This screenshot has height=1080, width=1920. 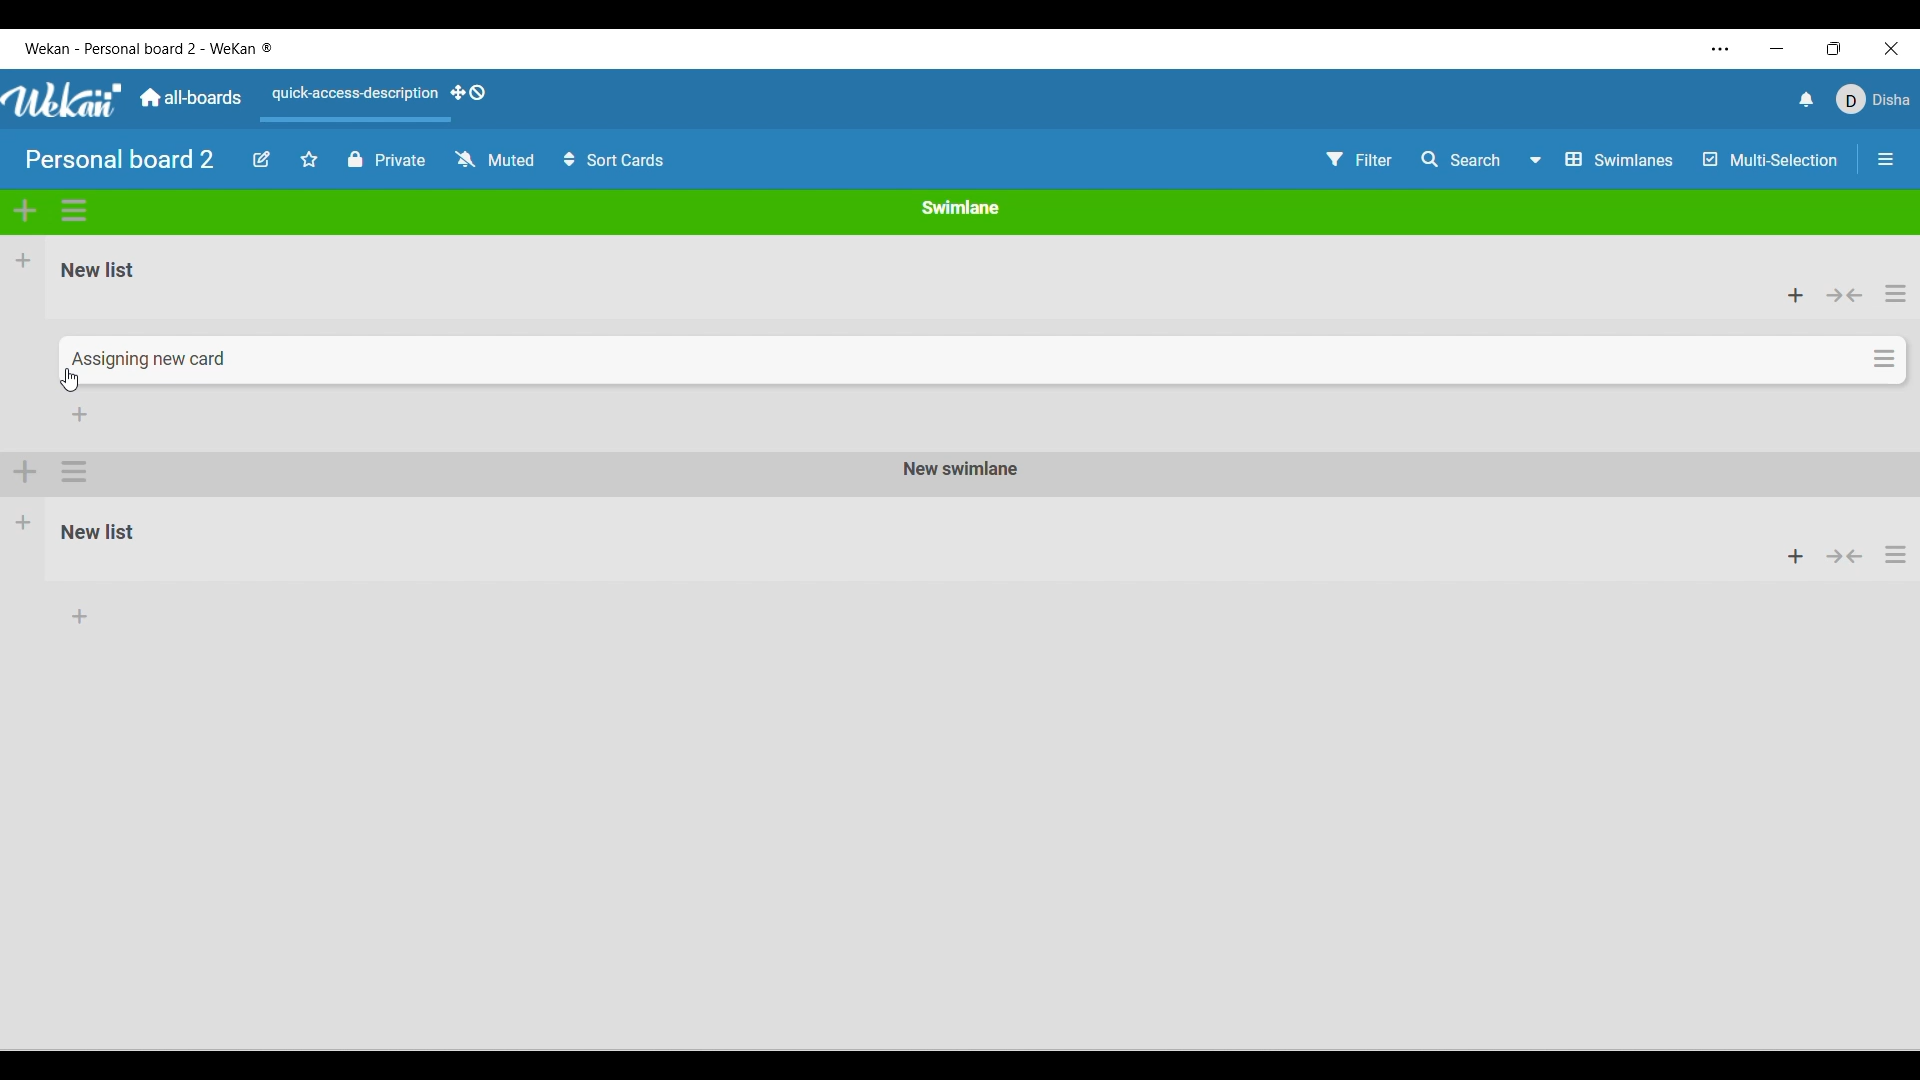 I want to click on List actions, so click(x=1896, y=294).